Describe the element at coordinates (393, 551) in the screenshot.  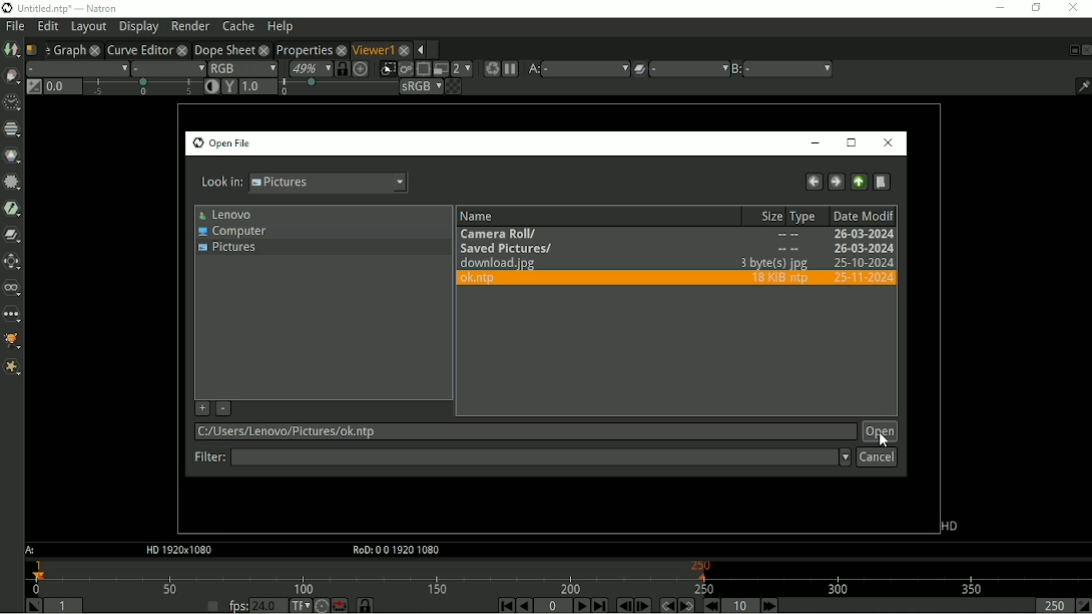
I see `RoD` at that location.